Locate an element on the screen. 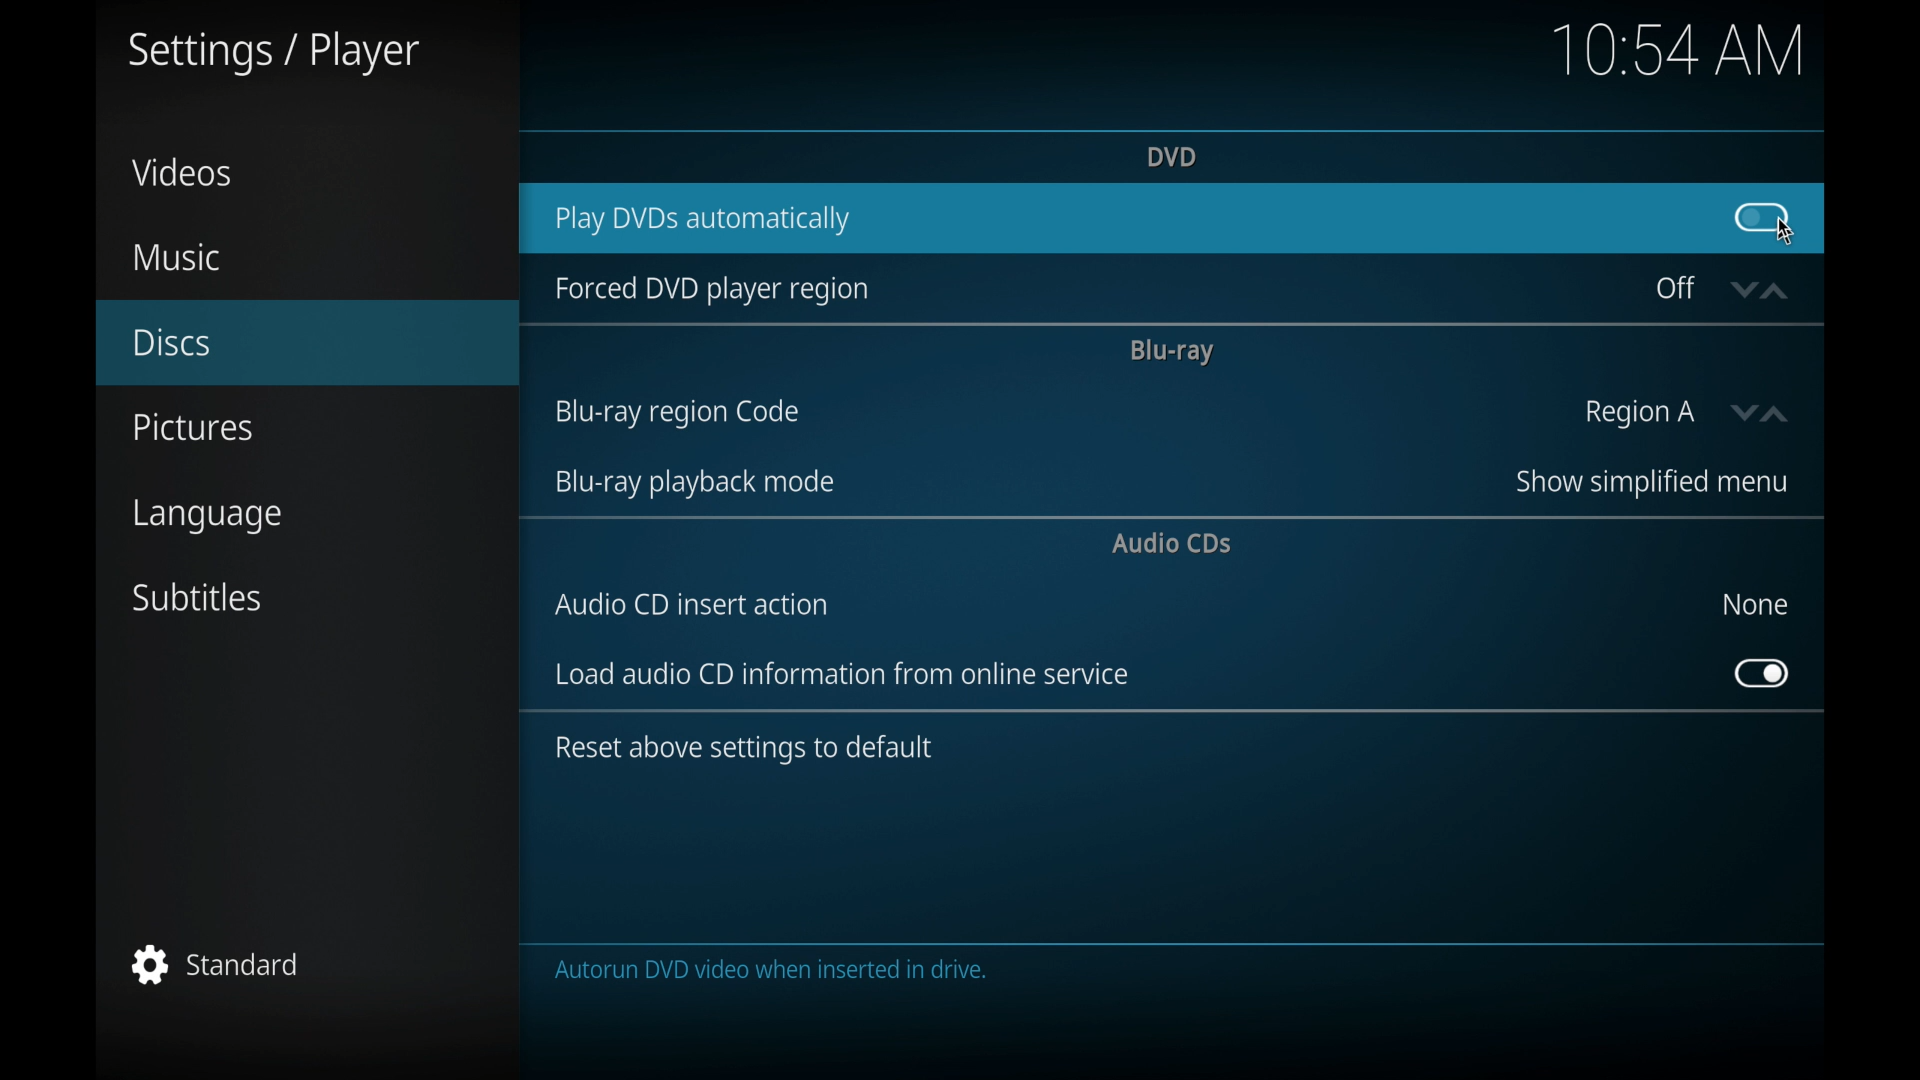  stepper buttons is located at coordinates (1763, 414).